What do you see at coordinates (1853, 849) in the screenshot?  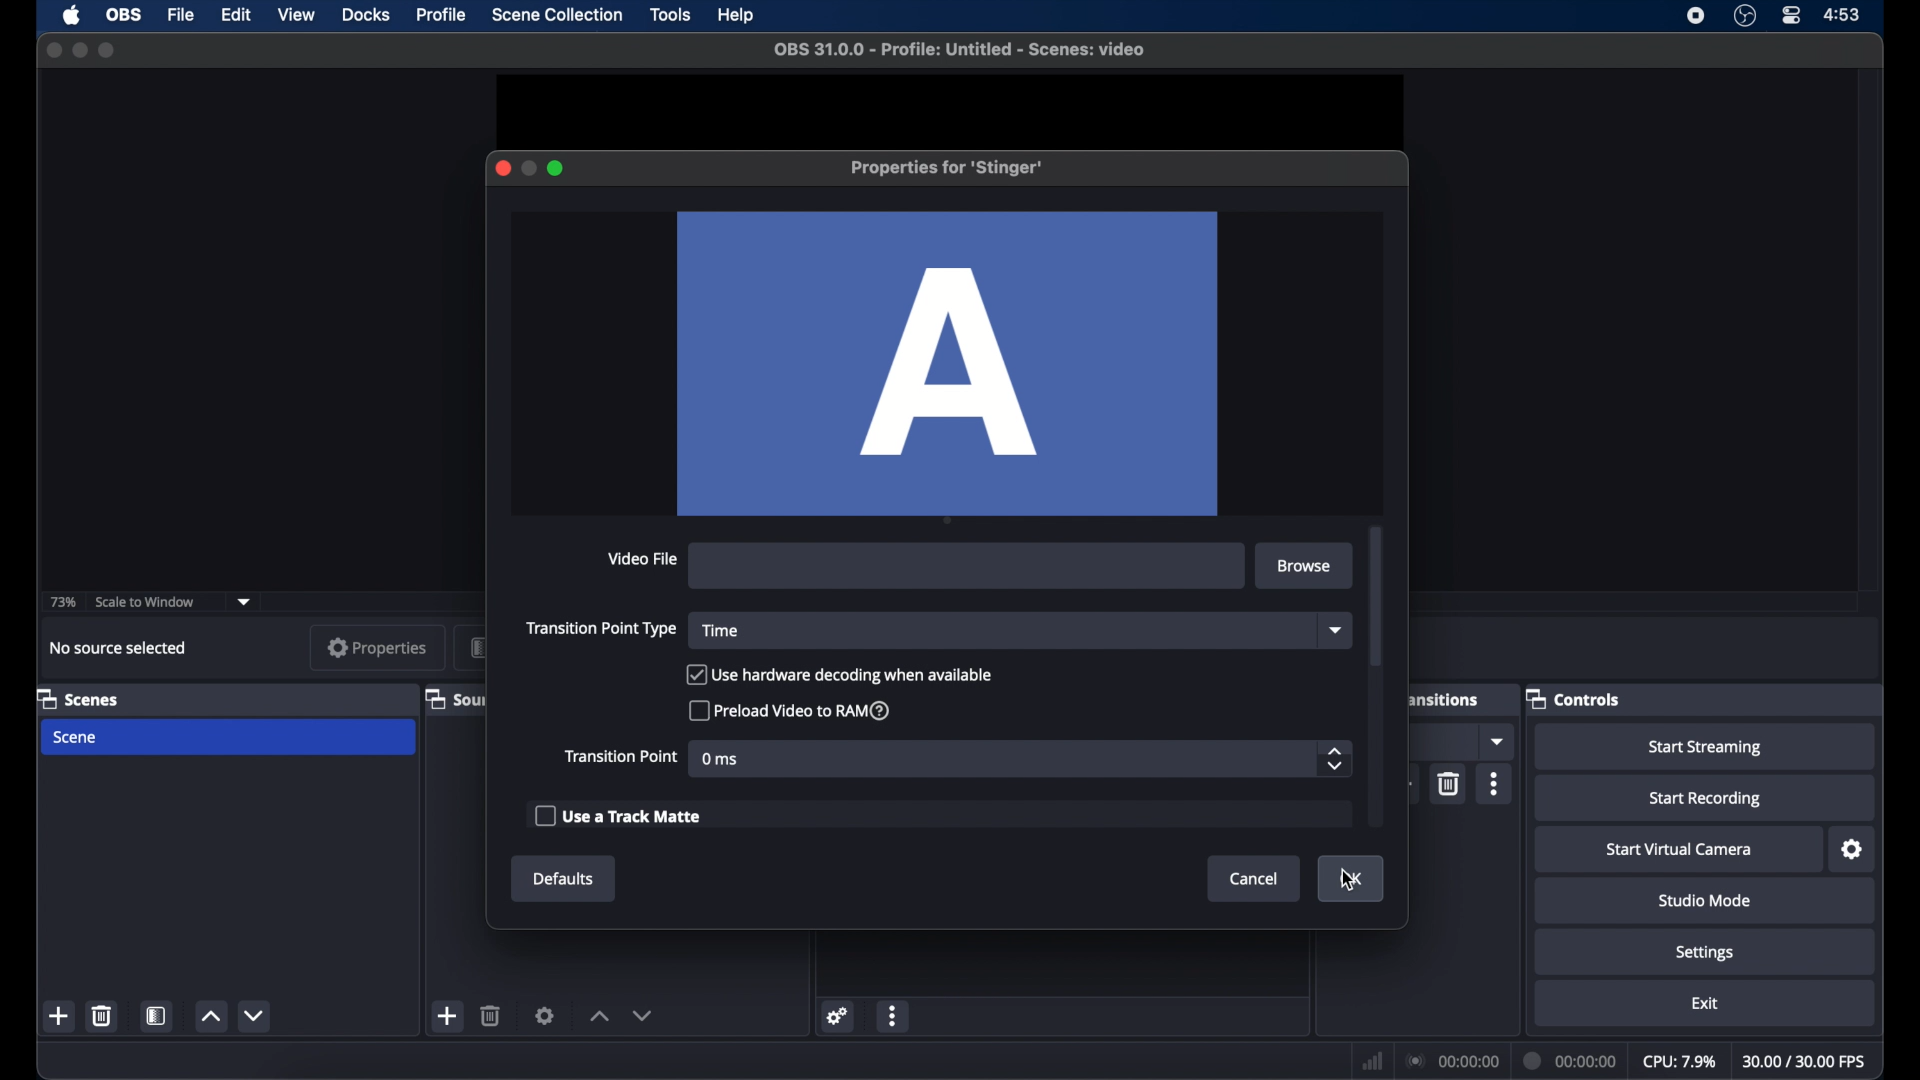 I see `settings` at bounding box center [1853, 849].